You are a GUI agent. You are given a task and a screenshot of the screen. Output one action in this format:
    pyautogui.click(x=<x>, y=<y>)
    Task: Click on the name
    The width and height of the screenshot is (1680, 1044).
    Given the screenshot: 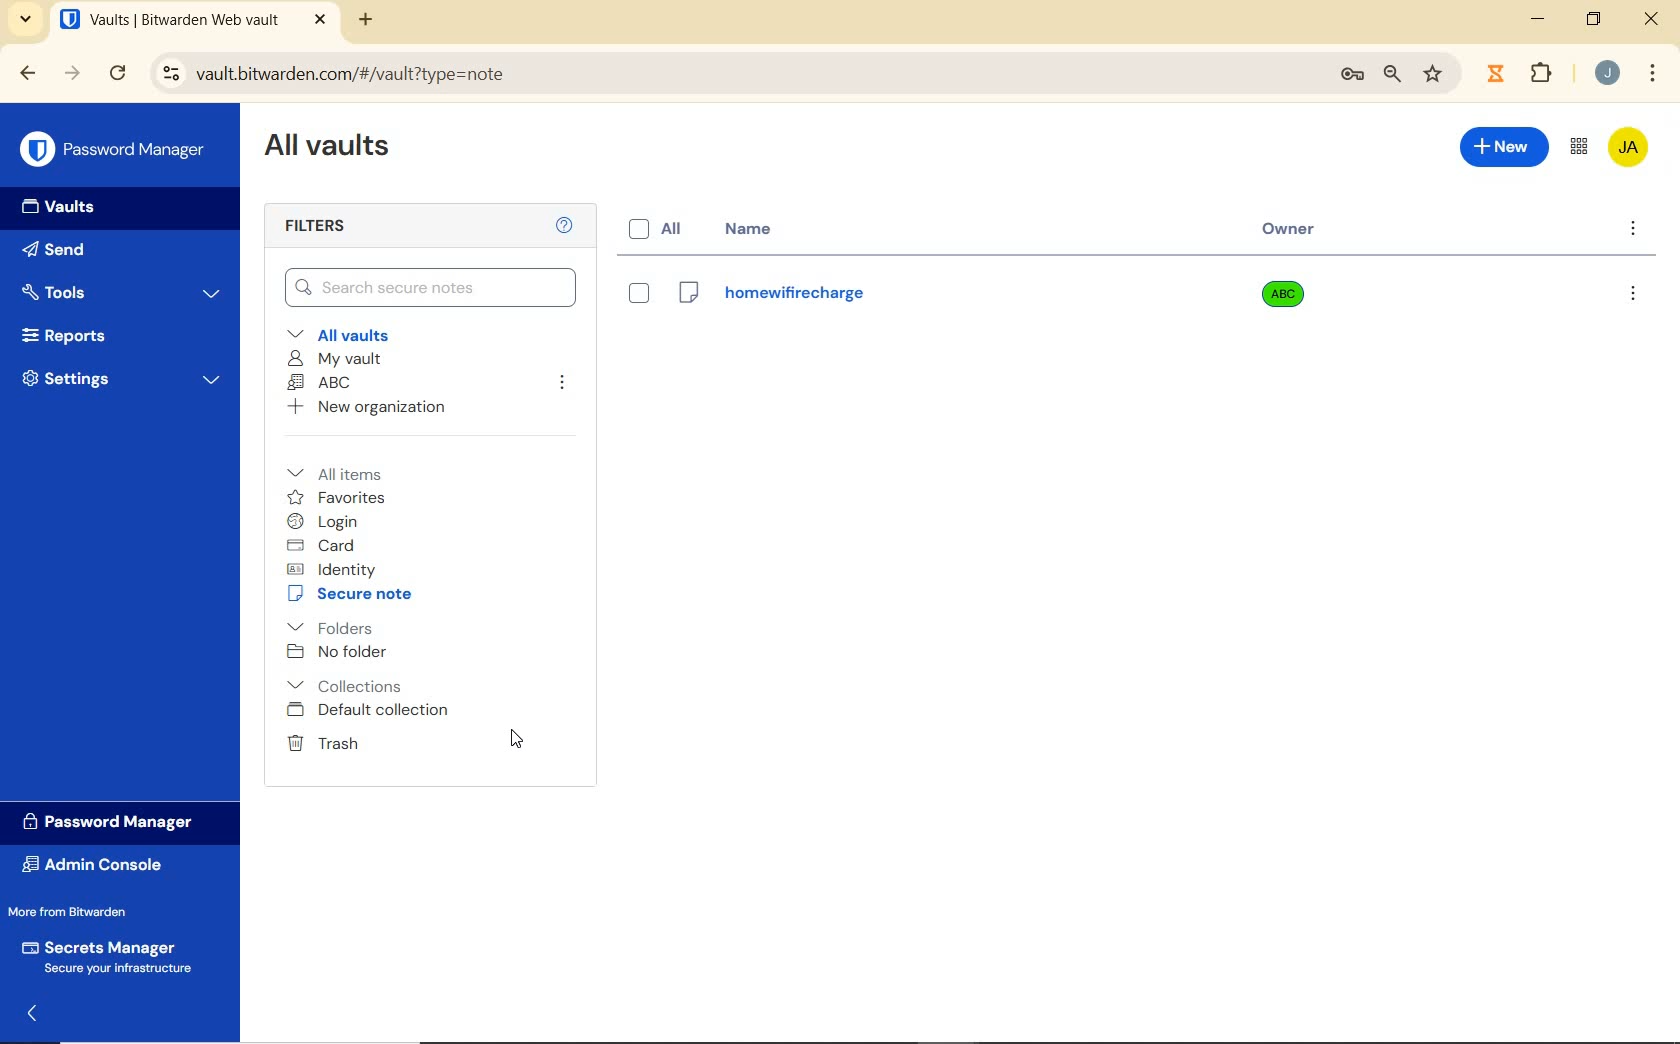 What is the action you would take?
    pyautogui.click(x=755, y=228)
    